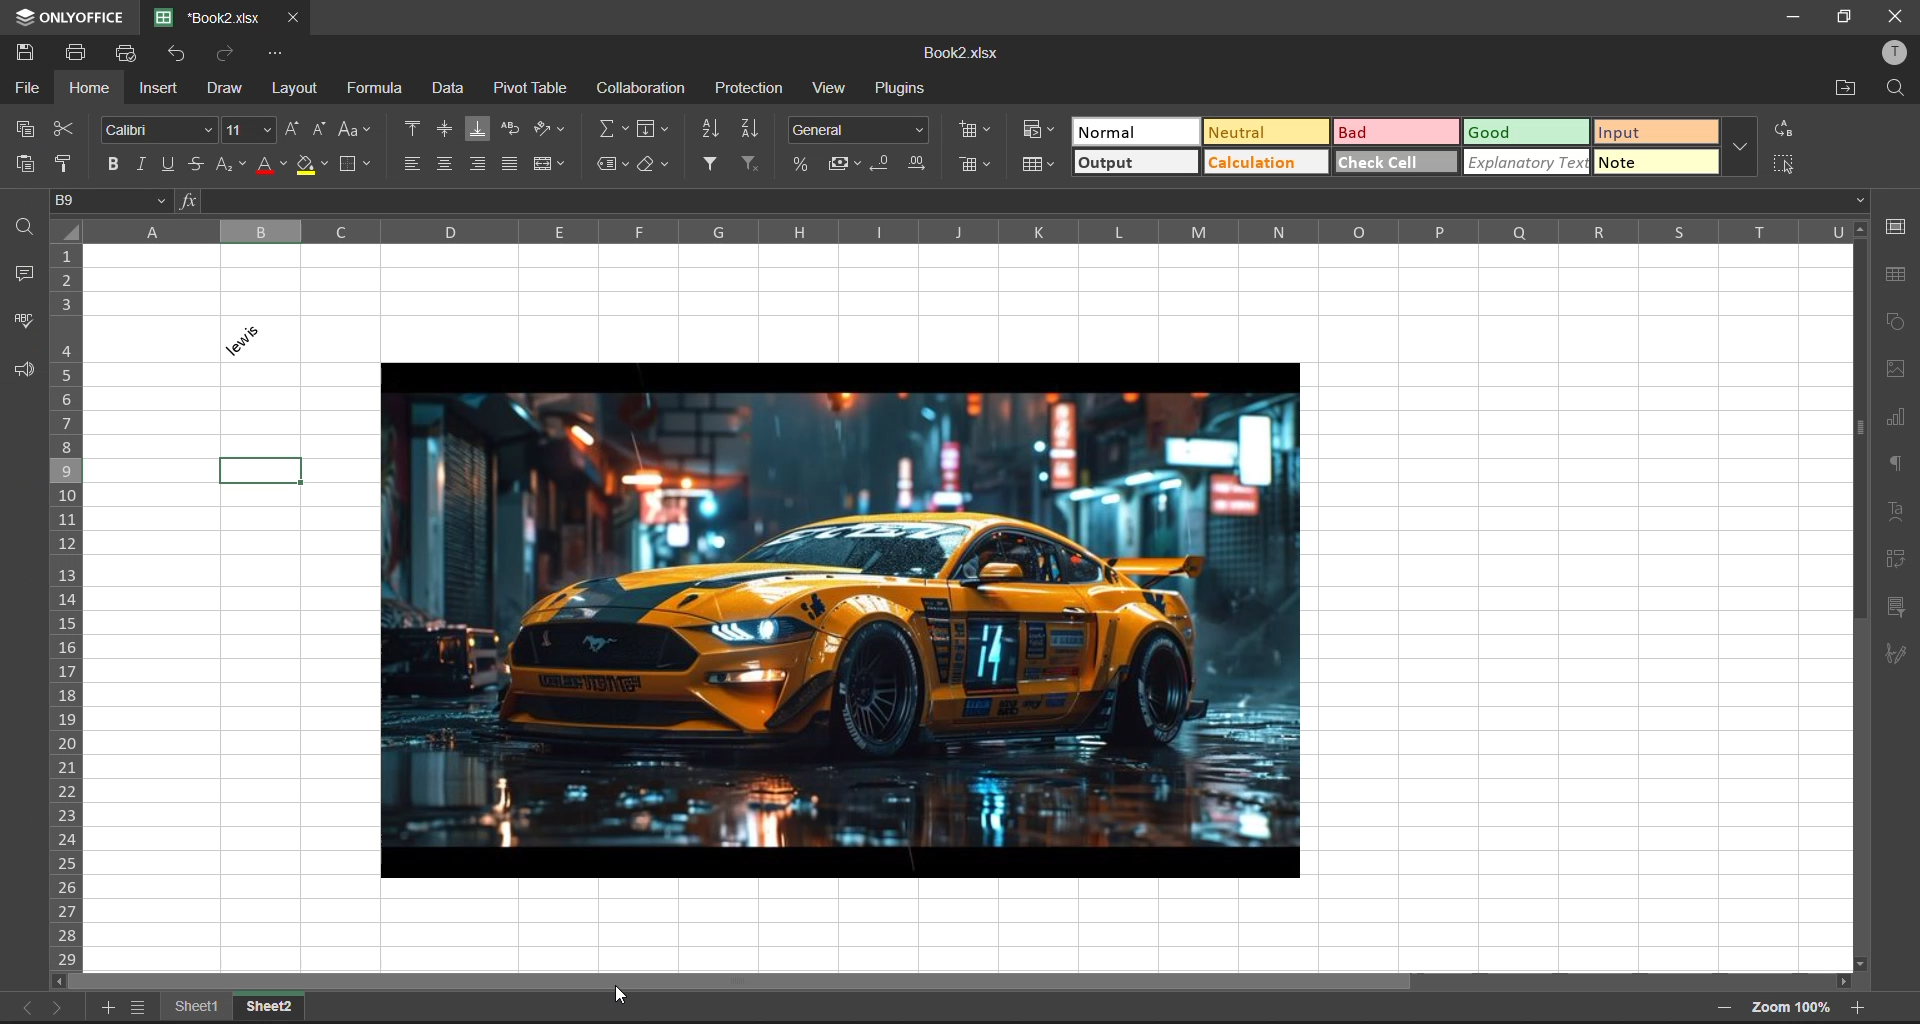 Image resolution: width=1920 pixels, height=1024 pixels. Describe the element at coordinates (532, 91) in the screenshot. I see `pivot table` at that location.